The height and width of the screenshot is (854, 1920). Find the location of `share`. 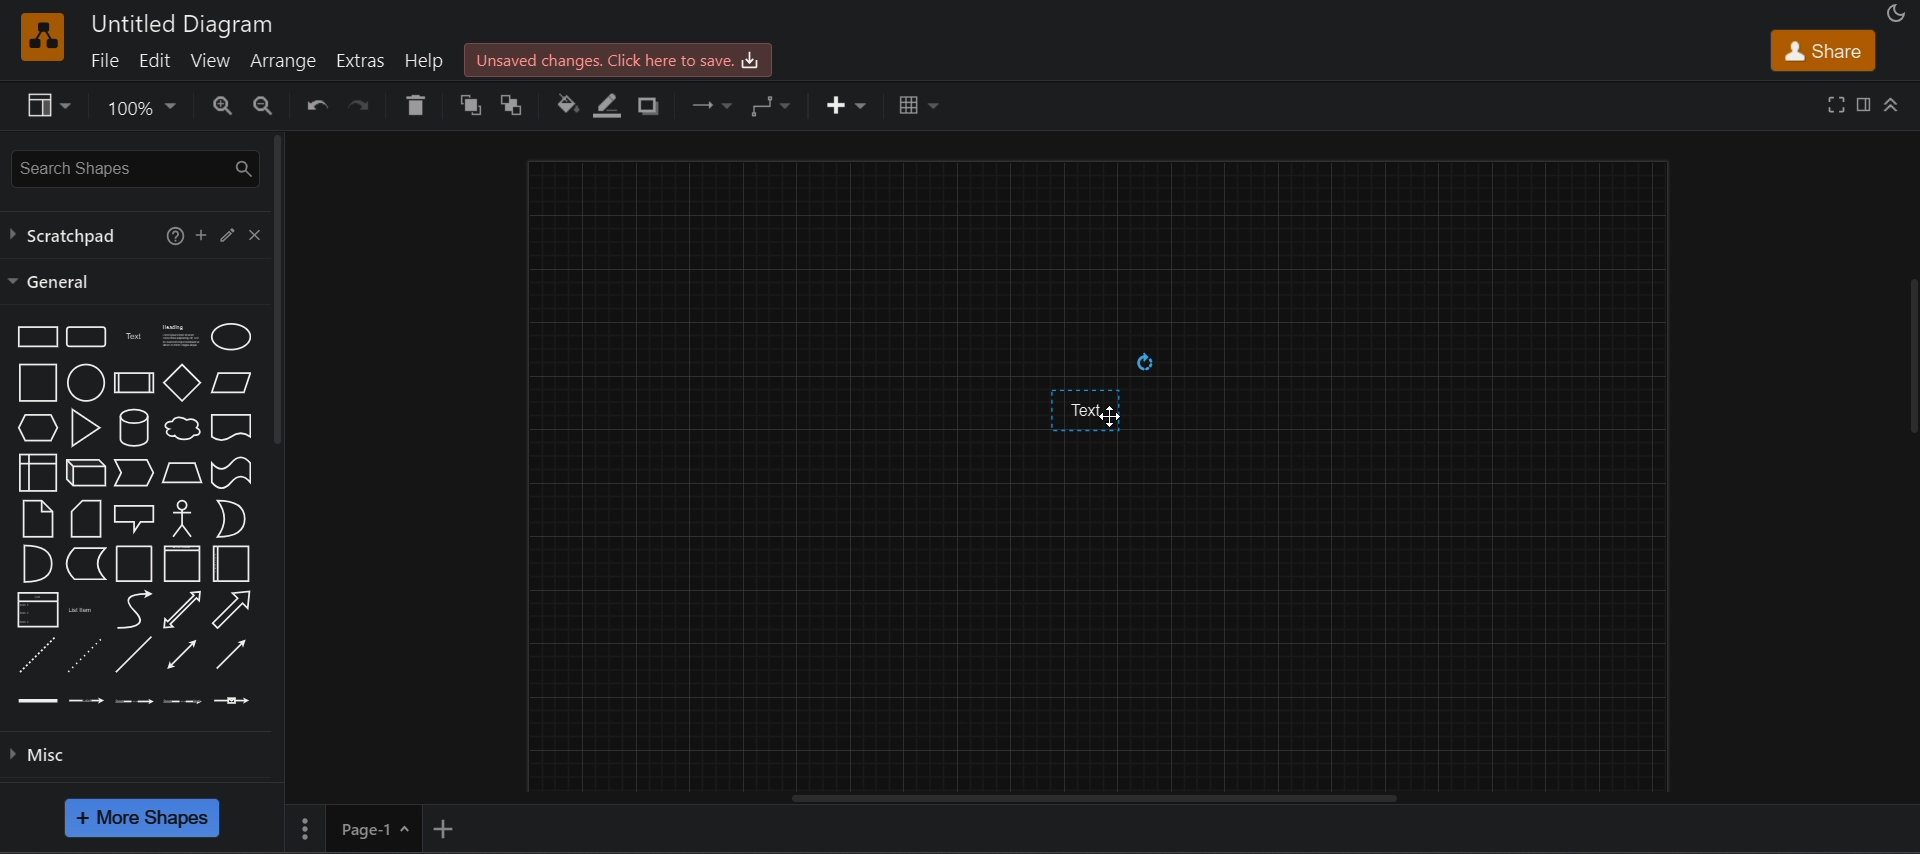

share is located at coordinates (1824, 50).